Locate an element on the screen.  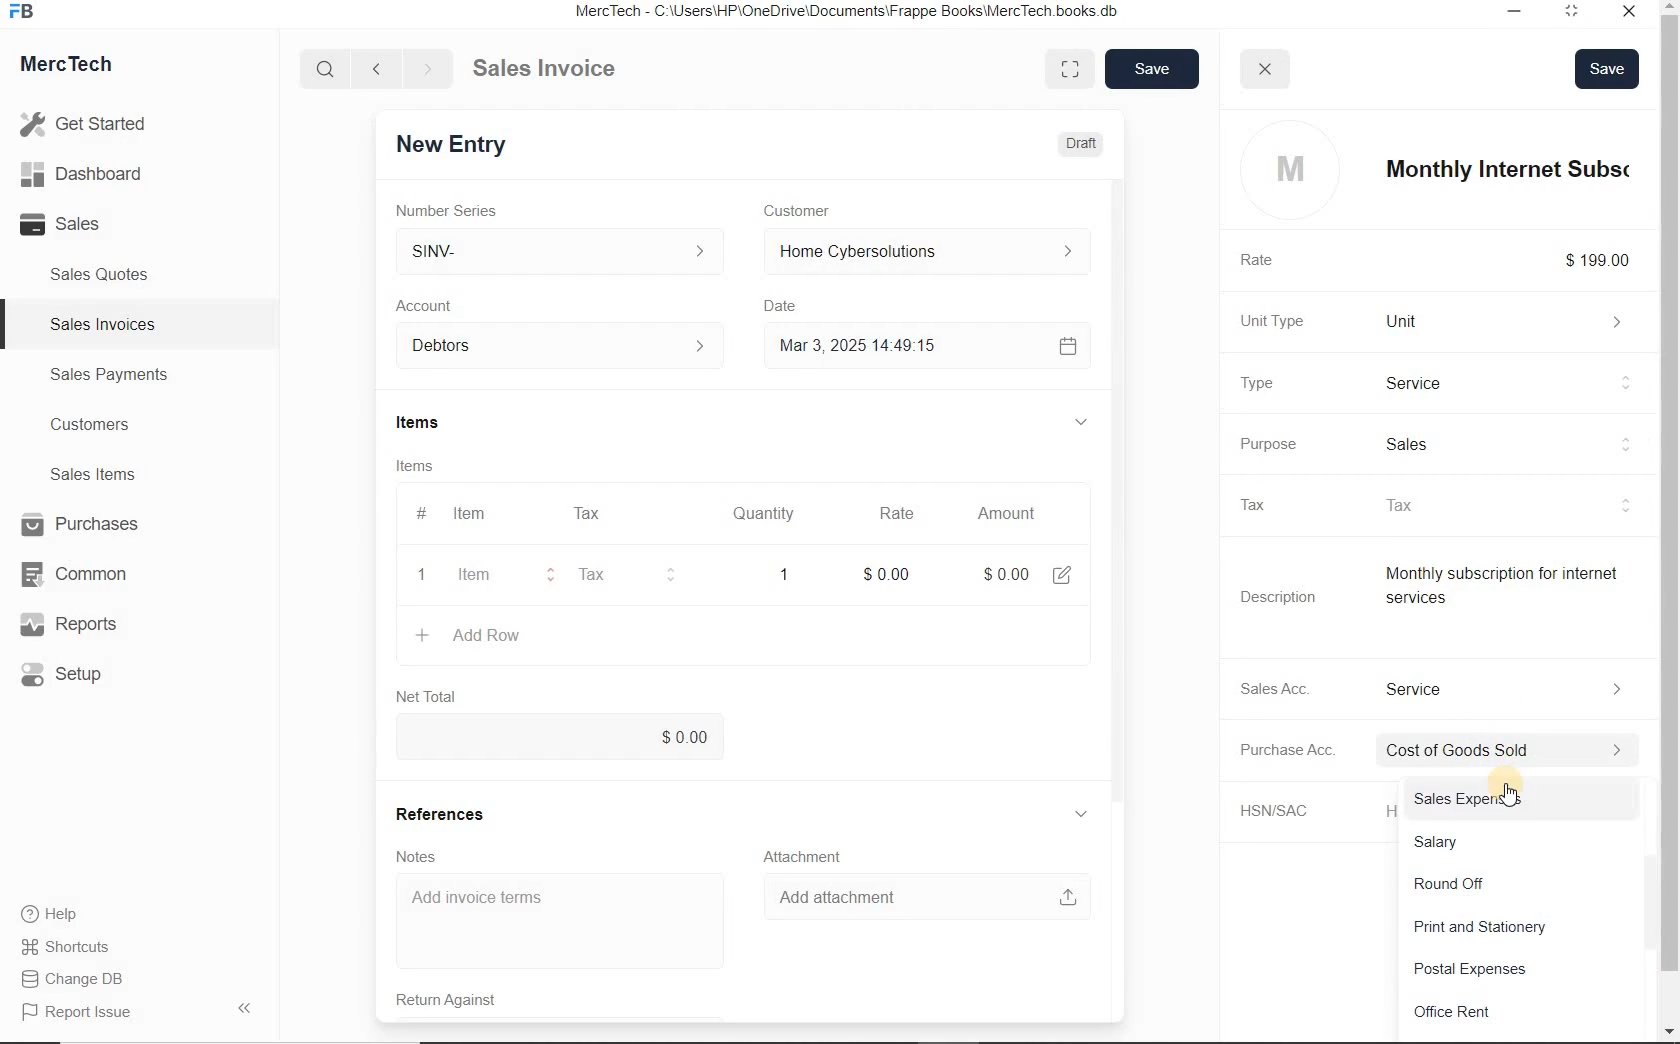
Purpose is located at coordinates (1283, 444).